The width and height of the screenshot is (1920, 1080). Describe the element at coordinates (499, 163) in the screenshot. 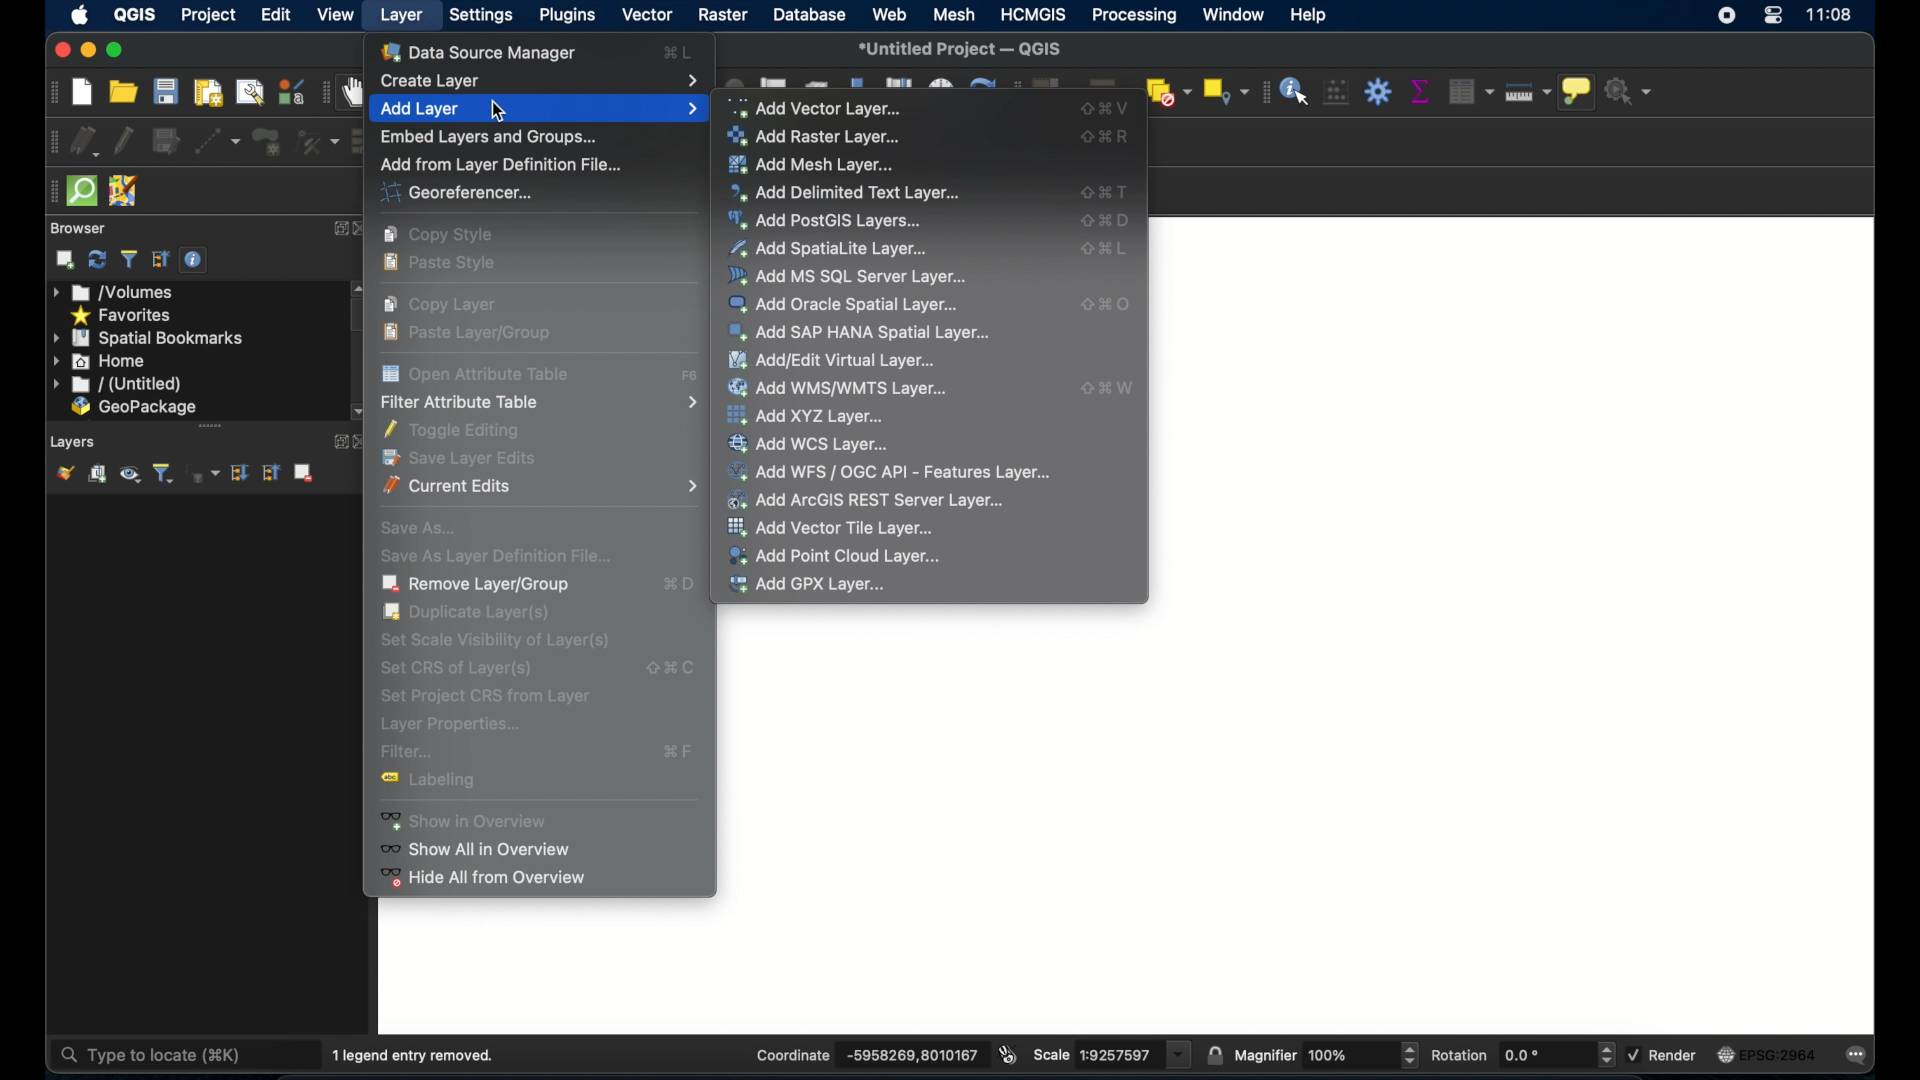

I see `add from layer definition file` at that location.